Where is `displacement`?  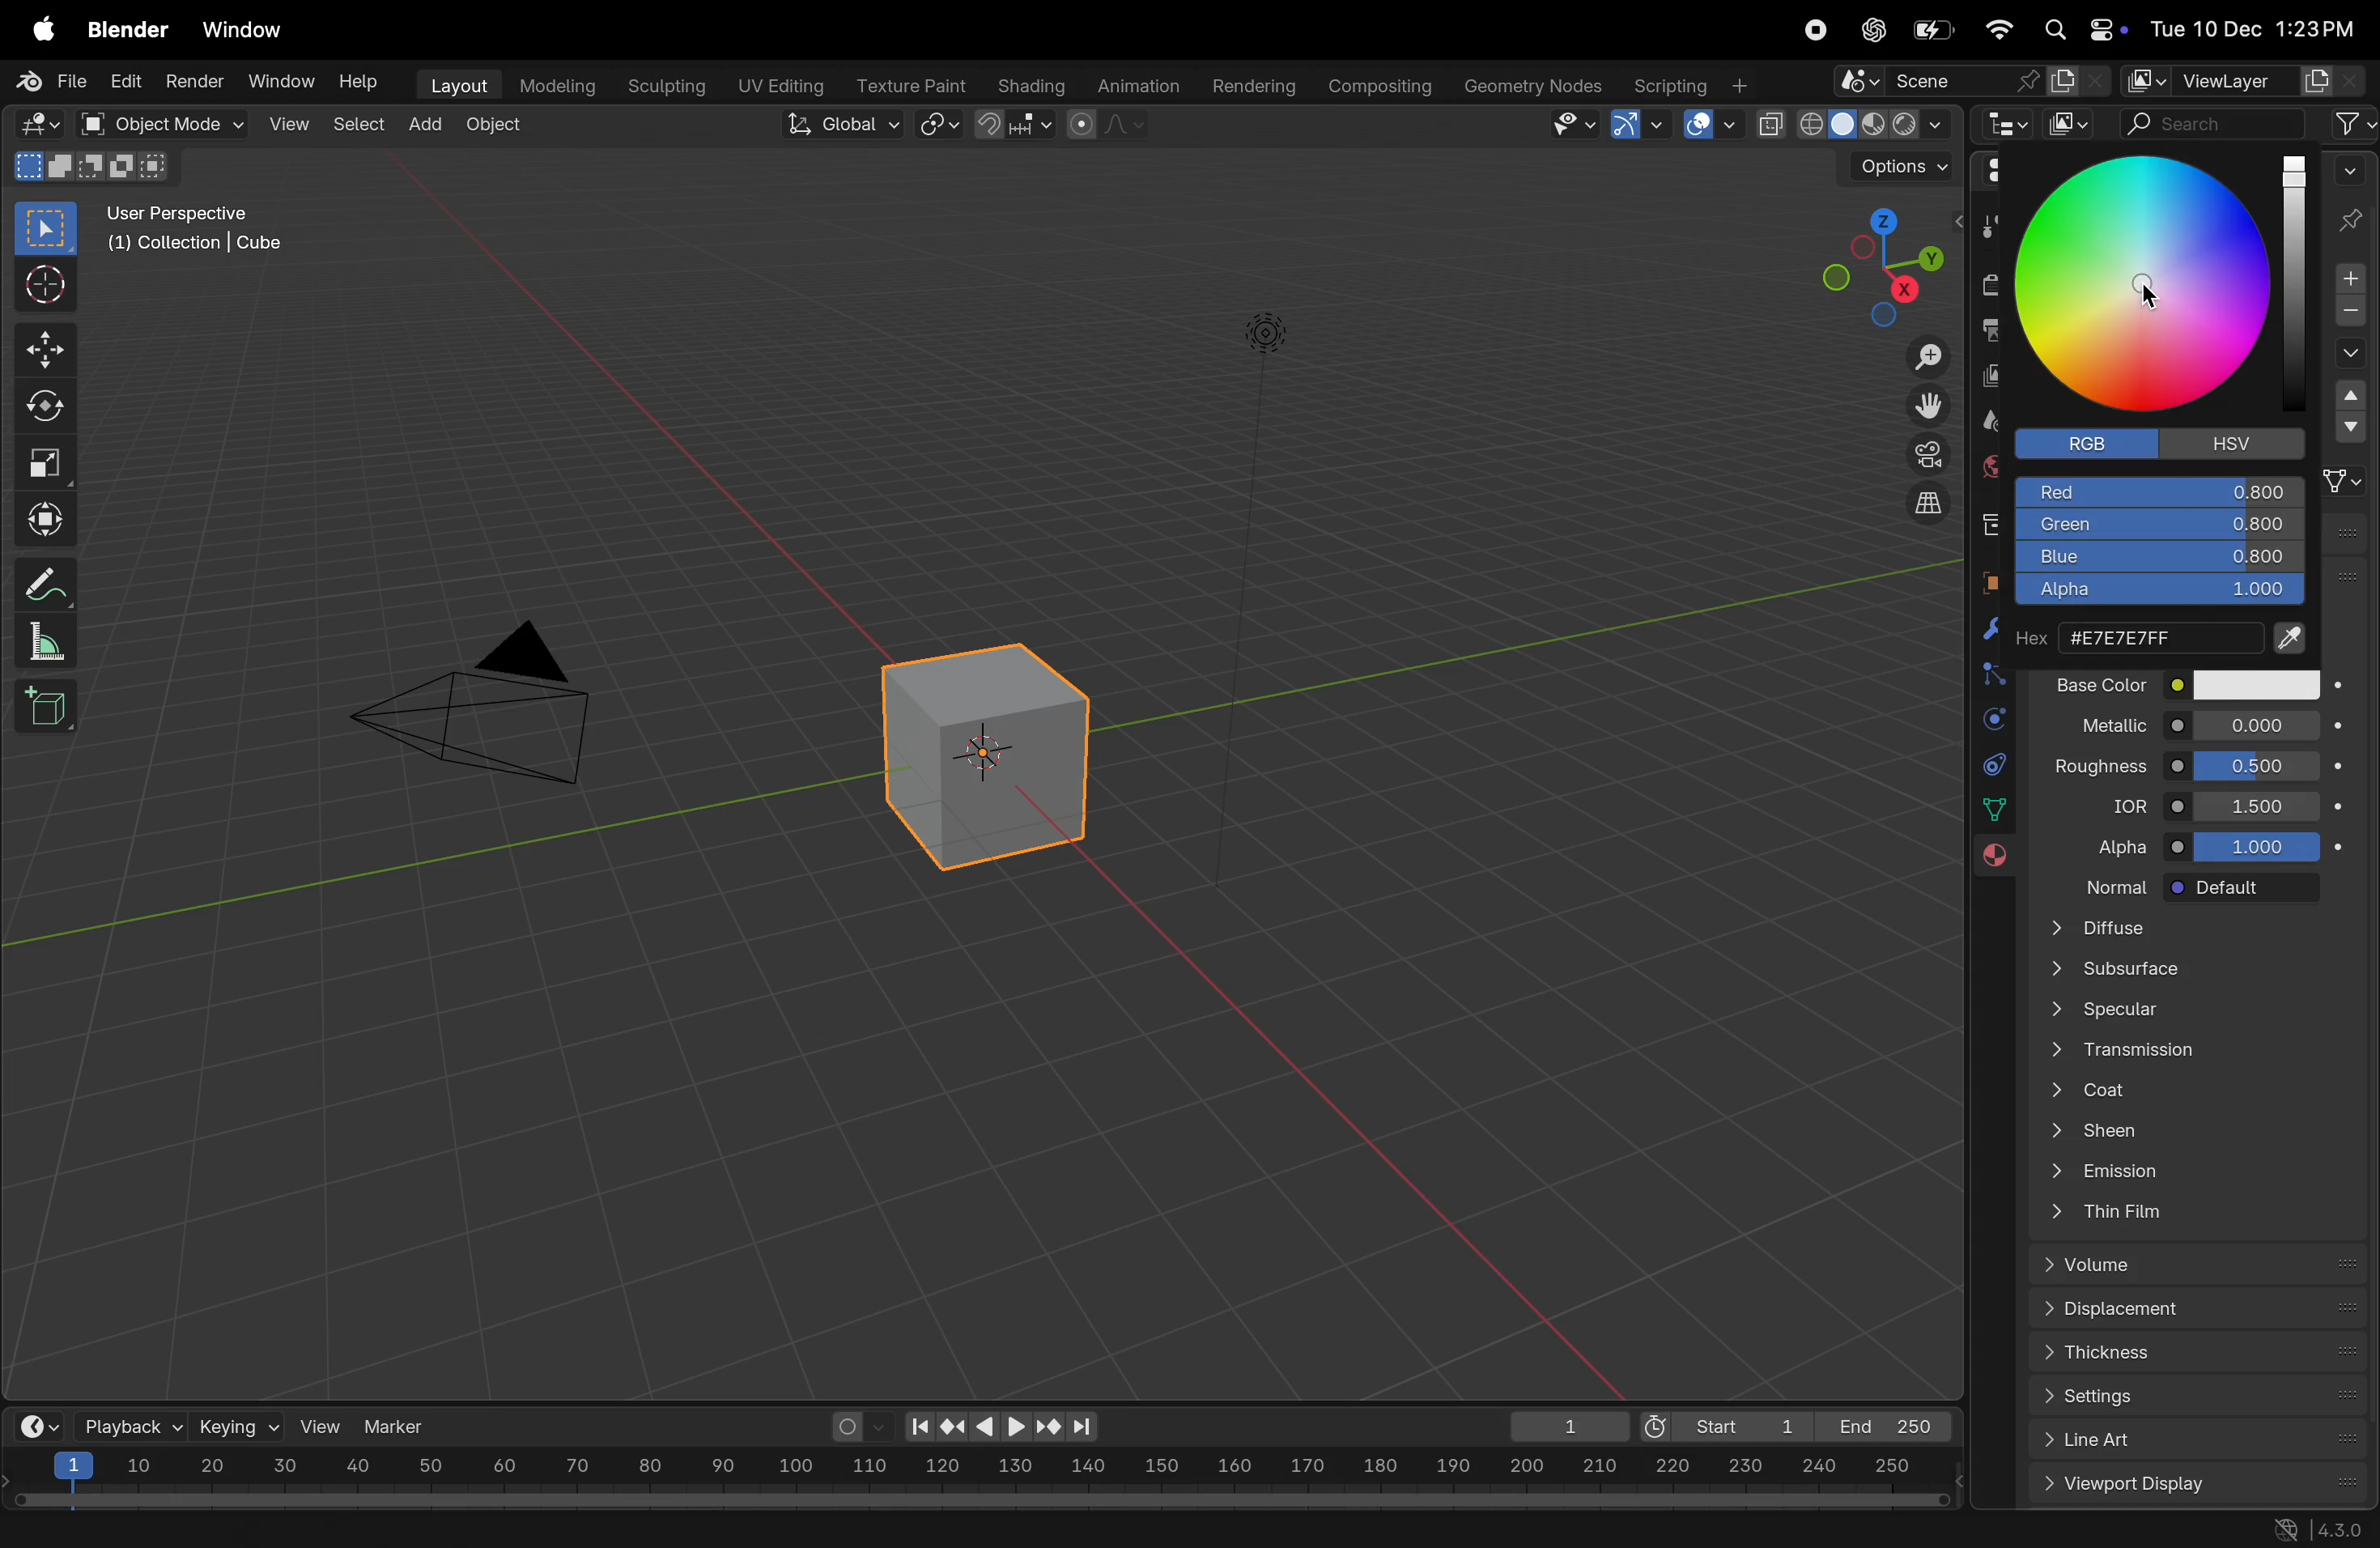
displacement is located at coordinates (2202, 1311).